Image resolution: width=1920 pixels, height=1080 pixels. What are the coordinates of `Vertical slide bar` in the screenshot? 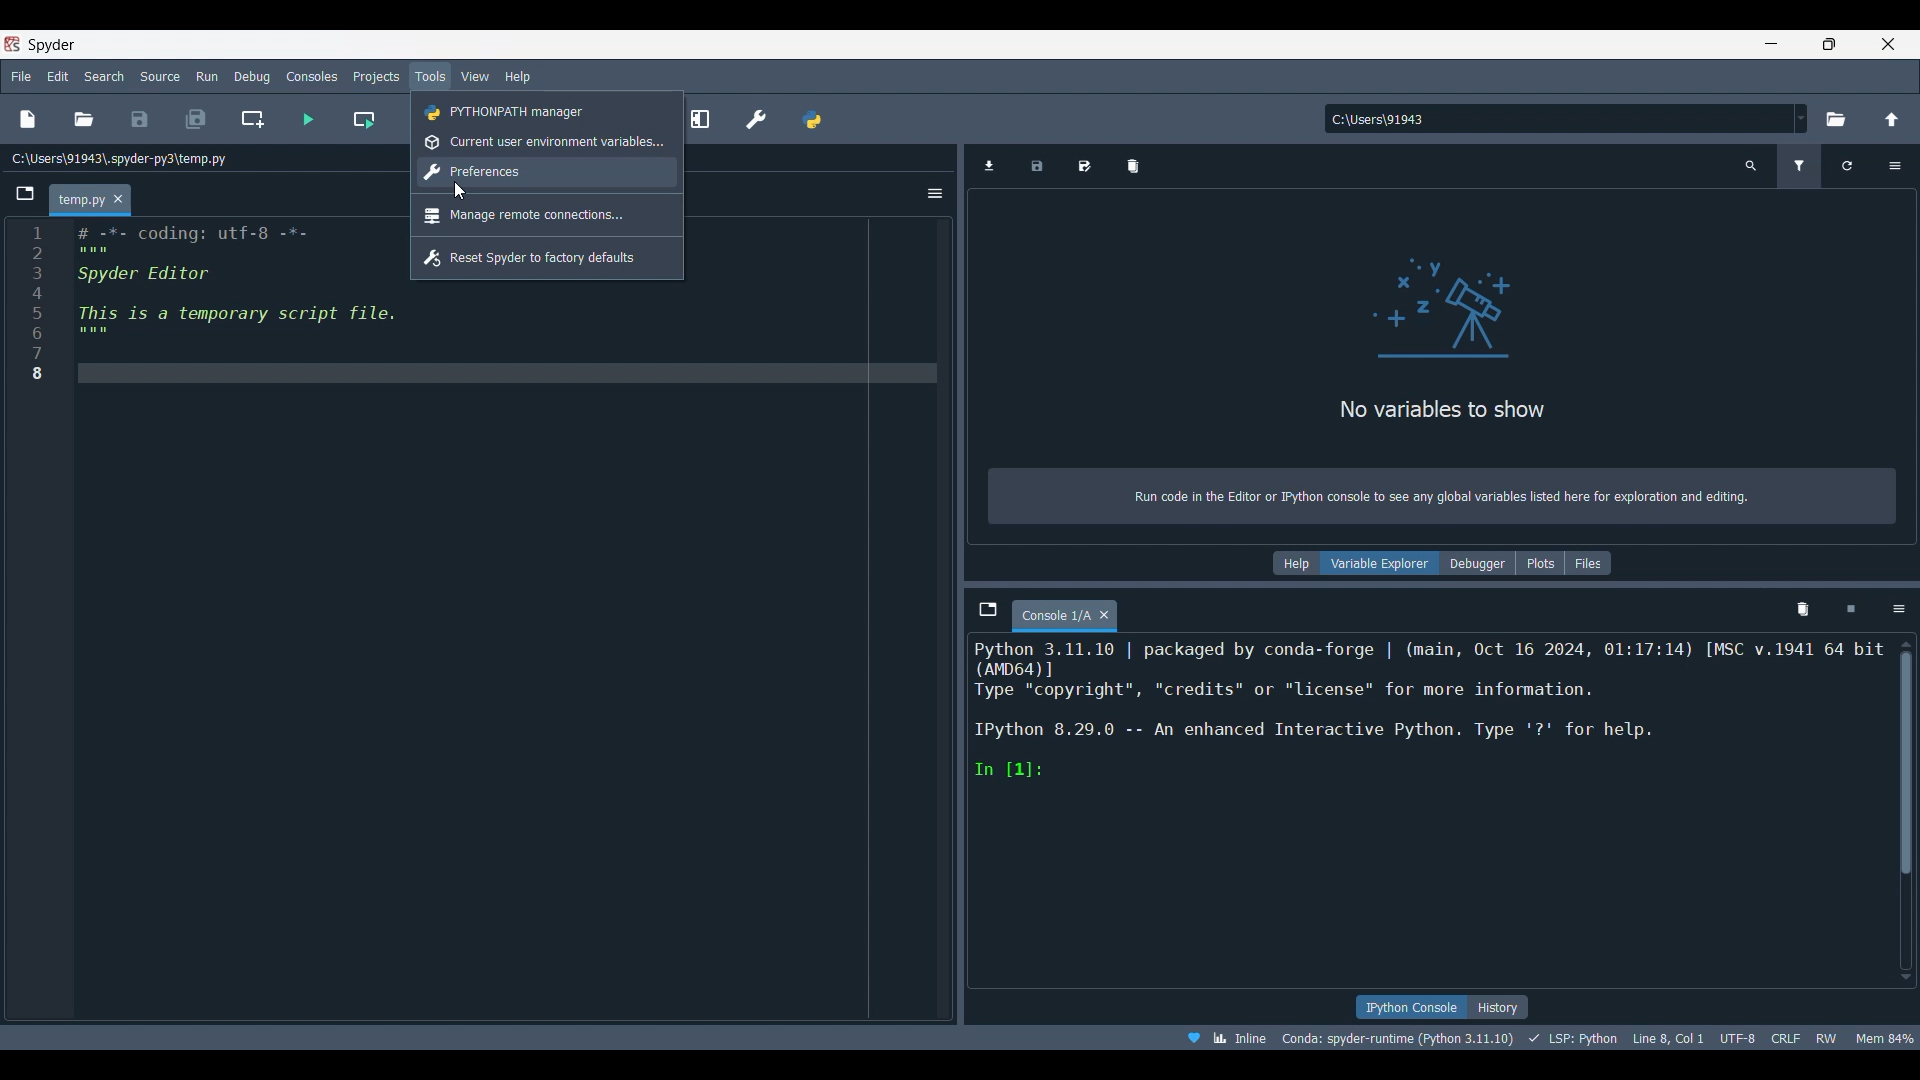 It's located at (1906, 811).